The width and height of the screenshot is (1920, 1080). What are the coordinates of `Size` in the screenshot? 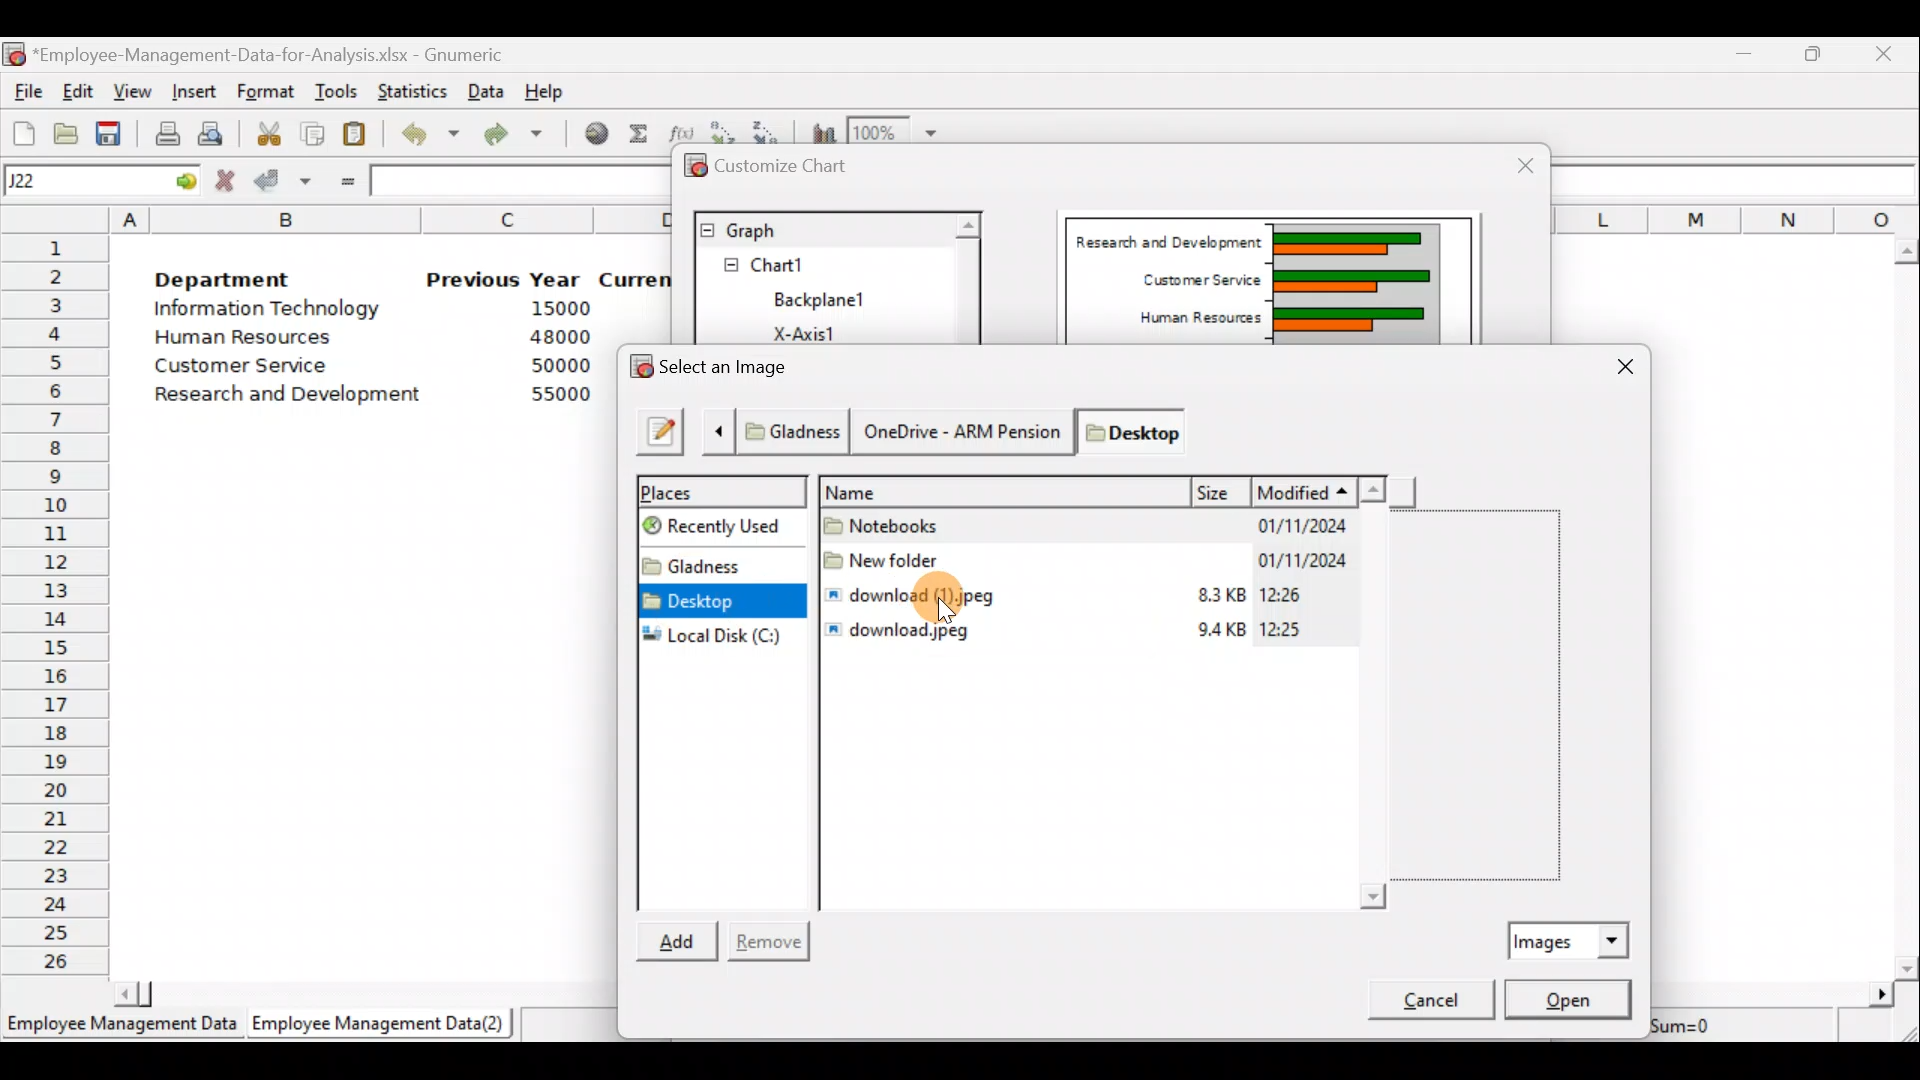 It's located at (1223, 489).